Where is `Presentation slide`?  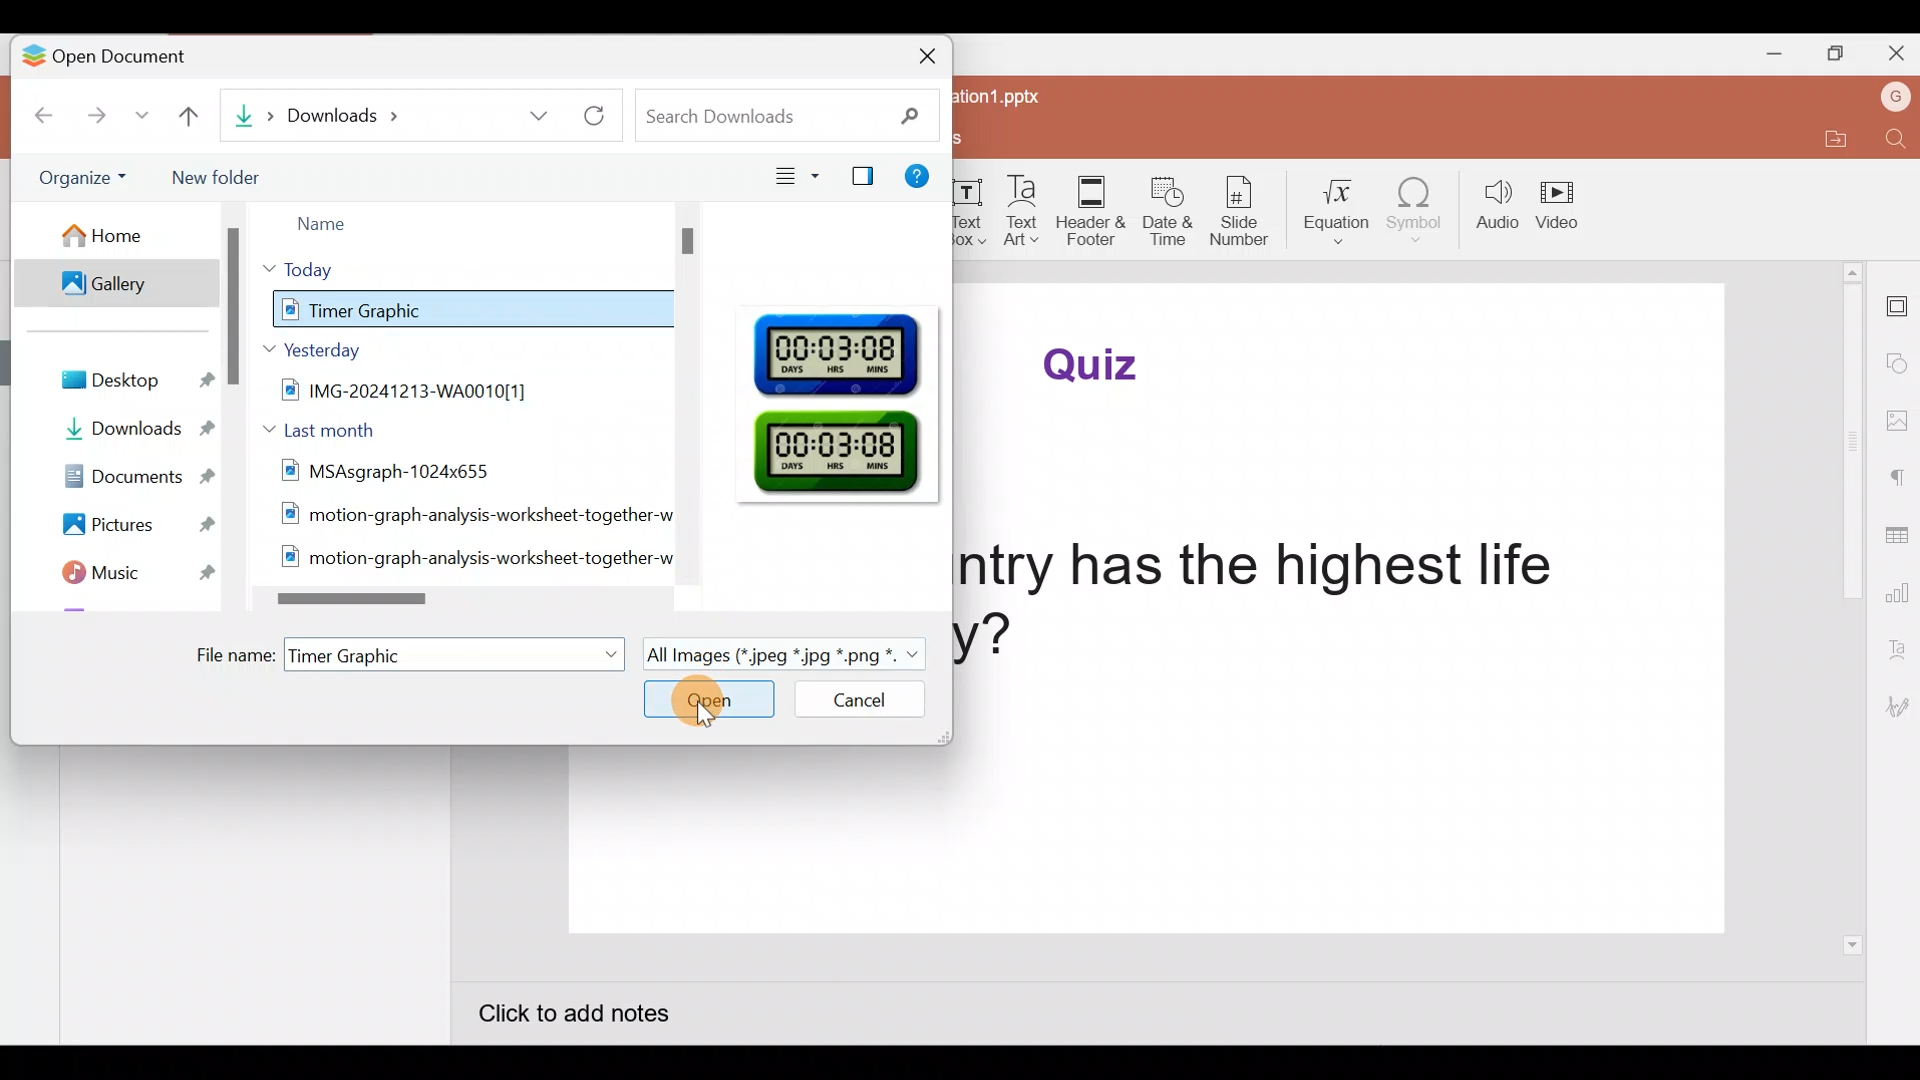
Presentation slide is located at coordinates (1142, 847).